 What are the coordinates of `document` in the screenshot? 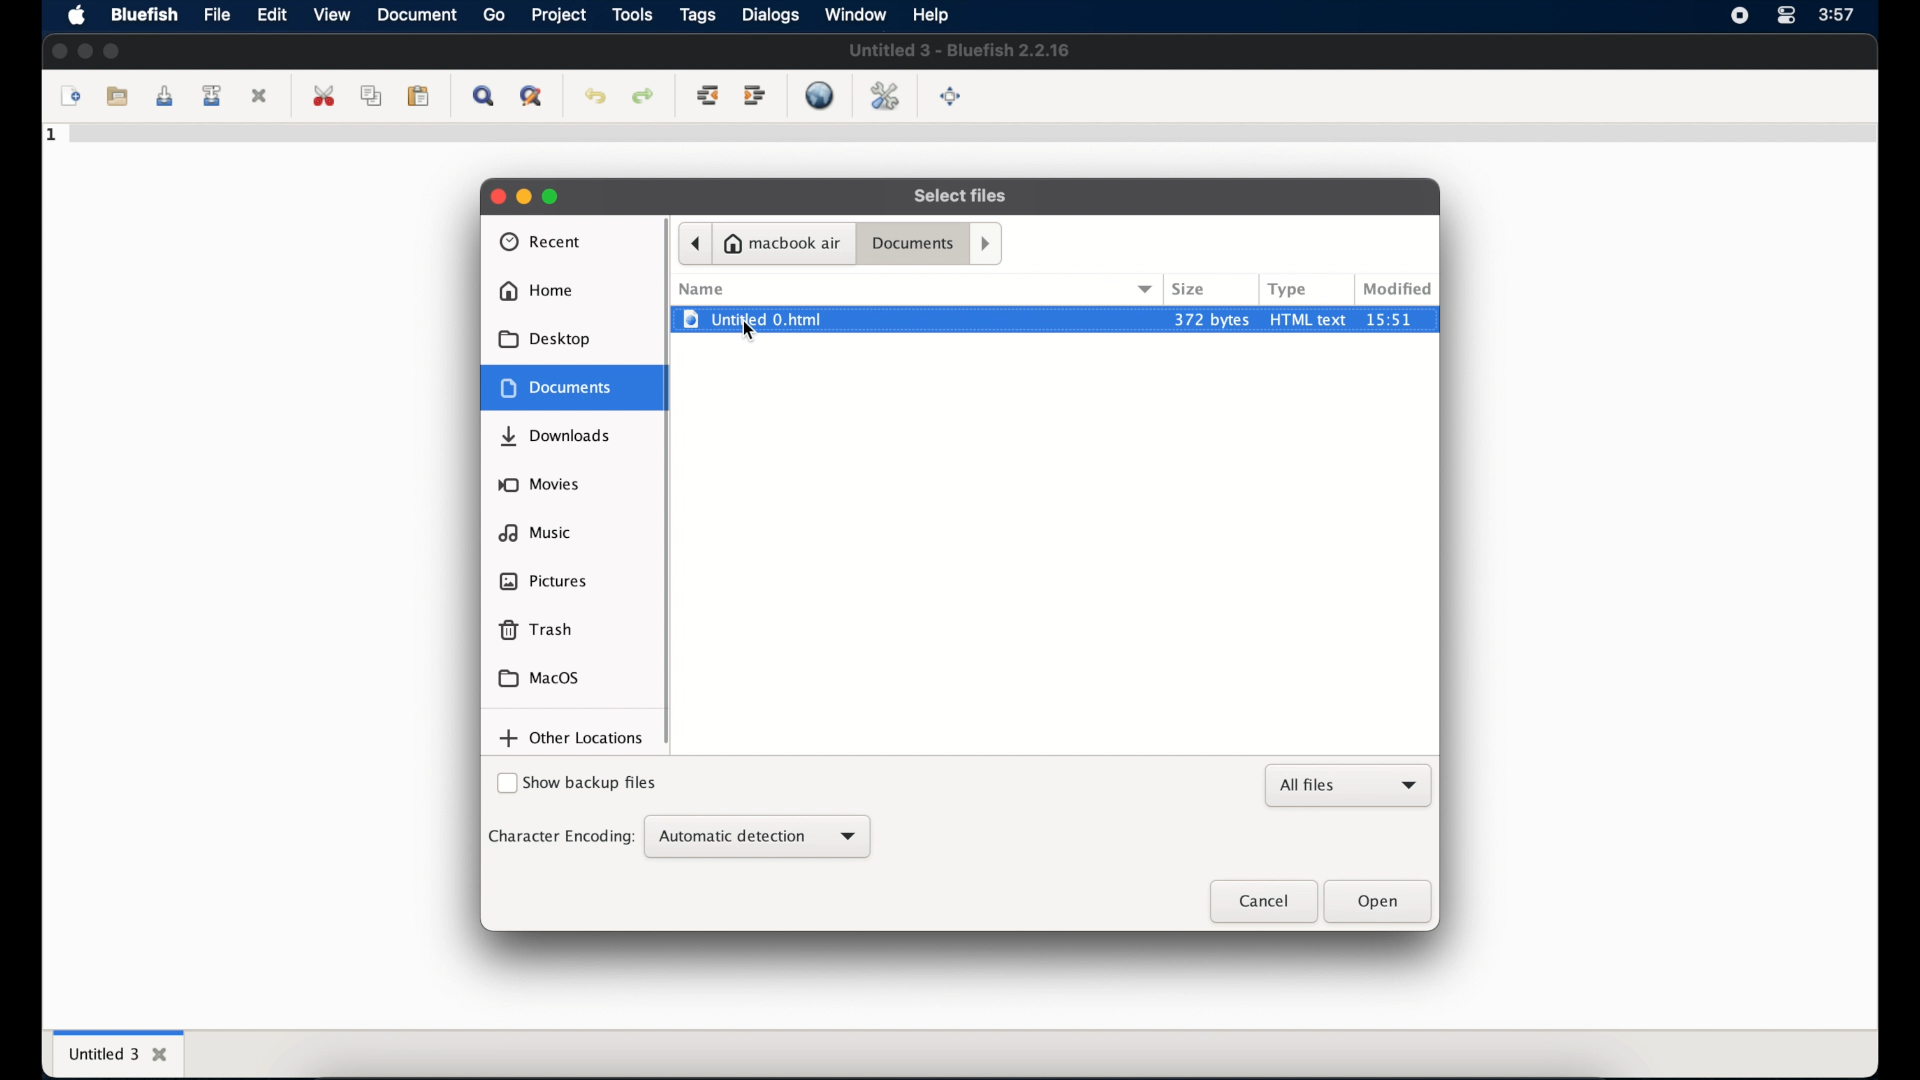 It's located at (418, 14).